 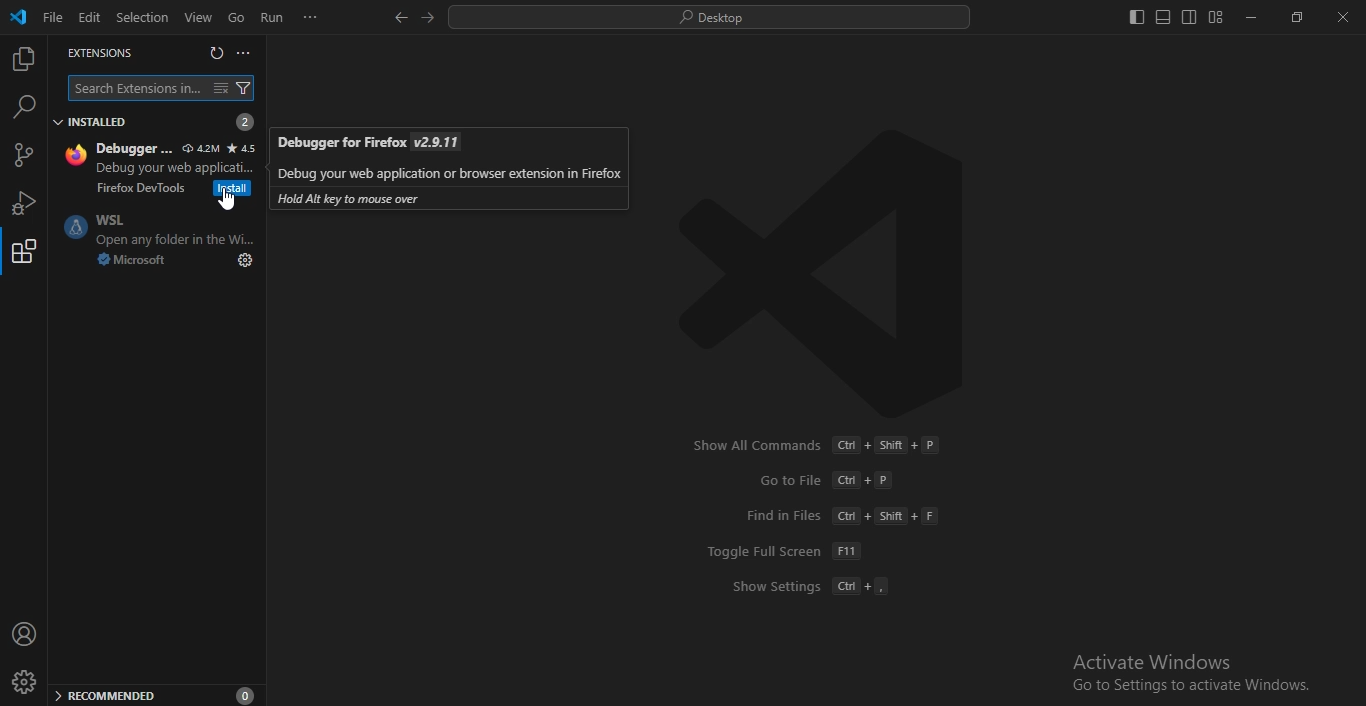 I want to click on WSl open any folder in the Win.., so click(x=173, y=229).